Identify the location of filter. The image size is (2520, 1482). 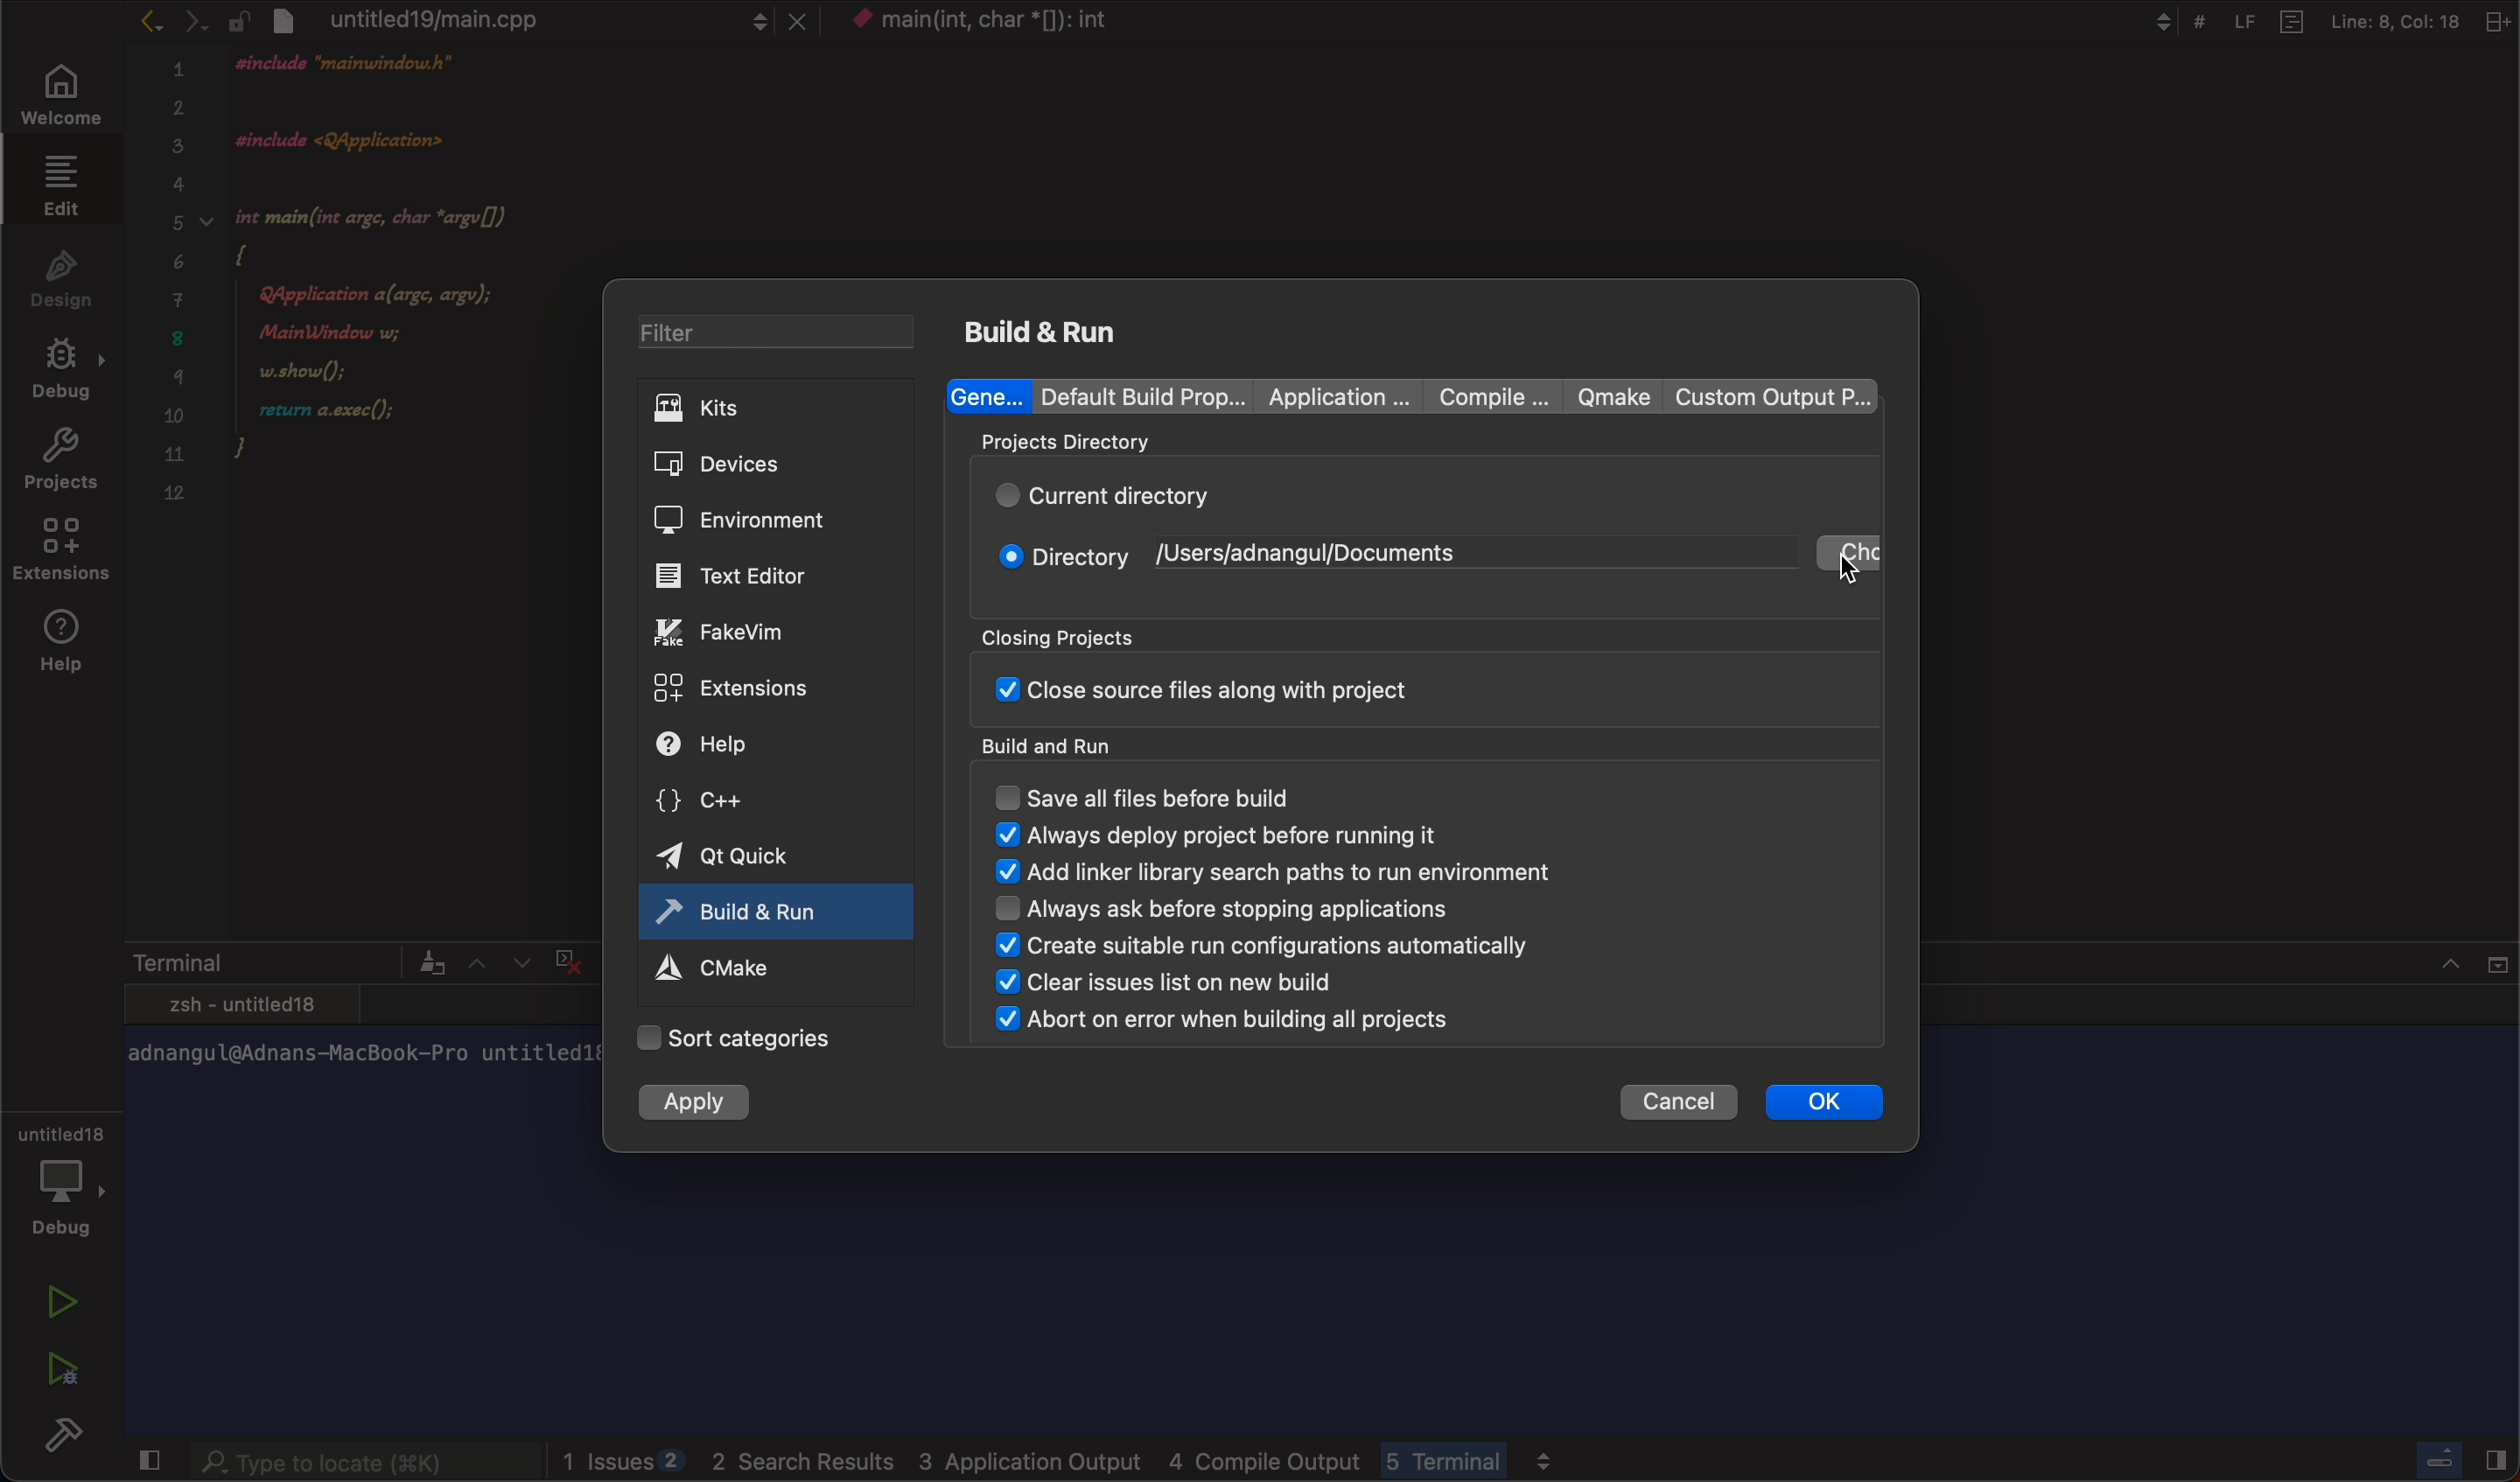
(779, 336).